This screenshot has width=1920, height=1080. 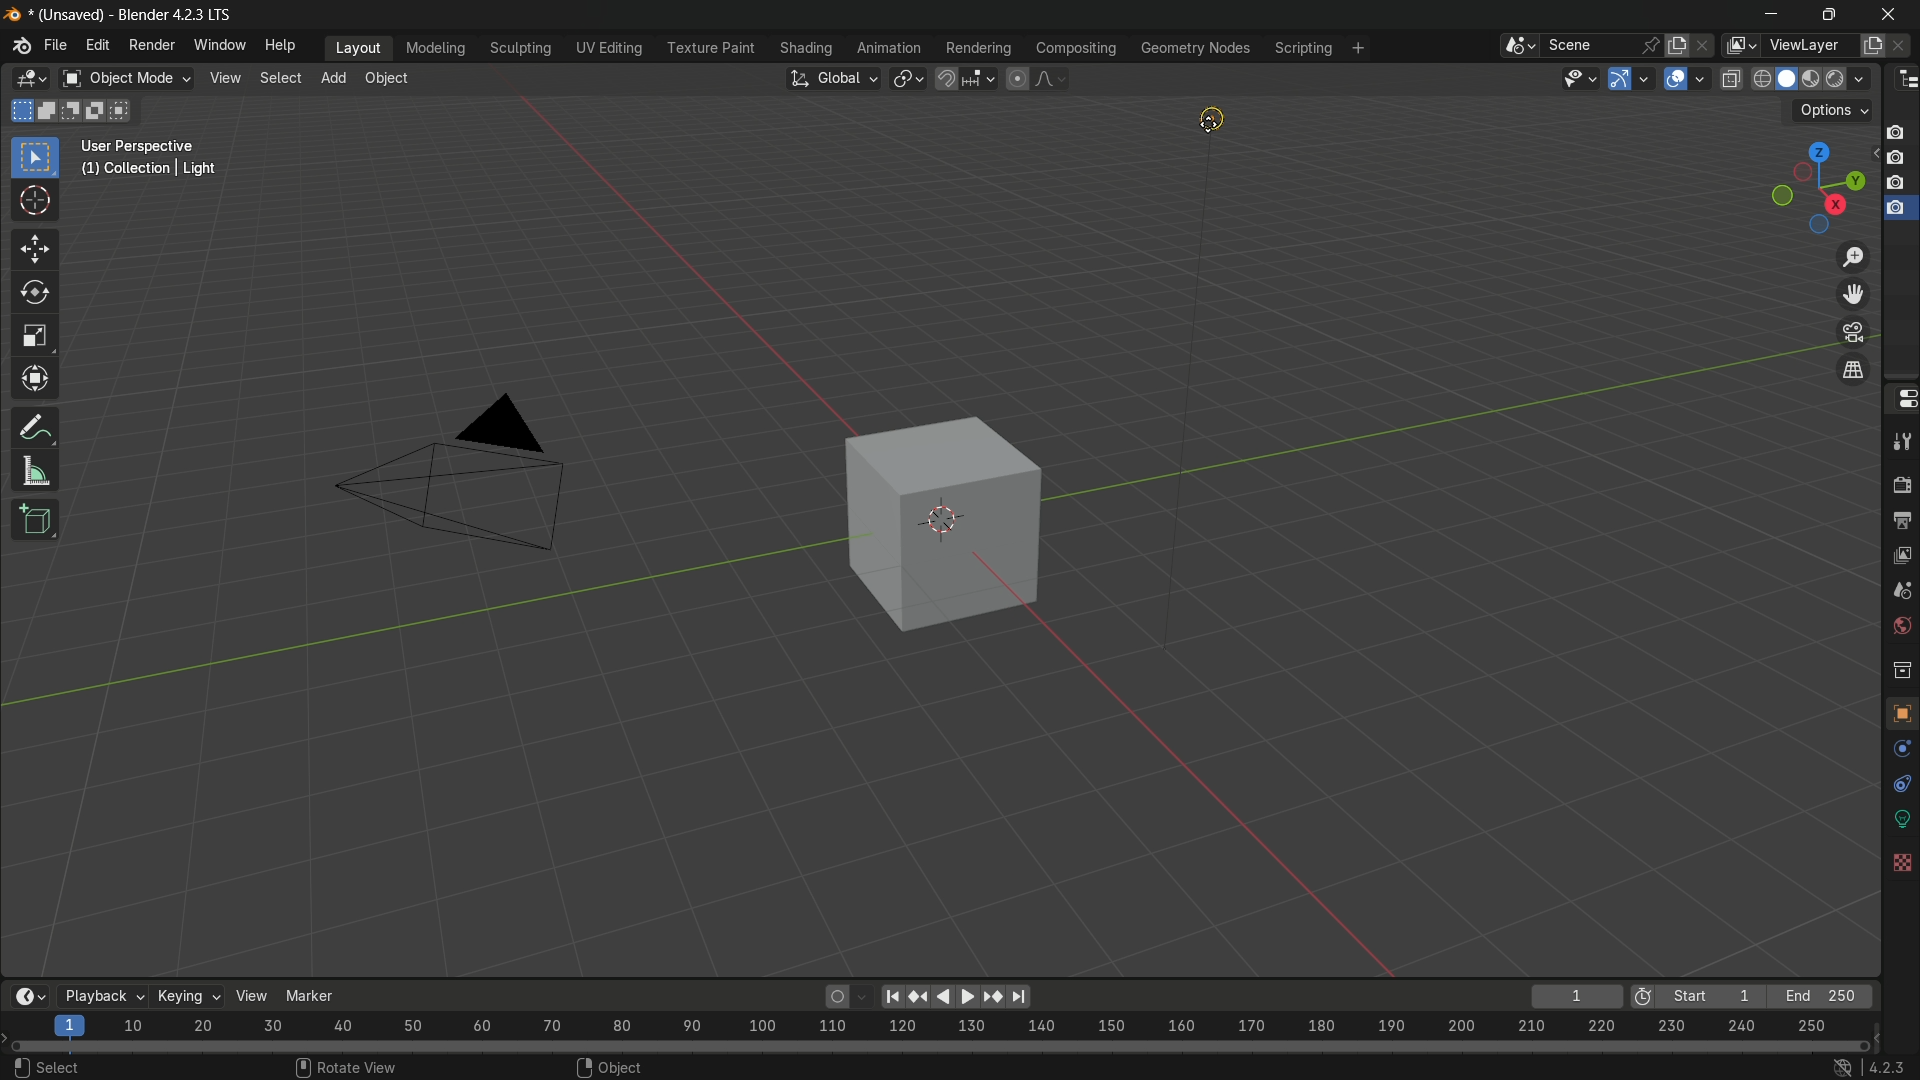 What do you see at coordinates (35, 520) in the screenshot?
I see `add cube` at bounding box center [35, 520].